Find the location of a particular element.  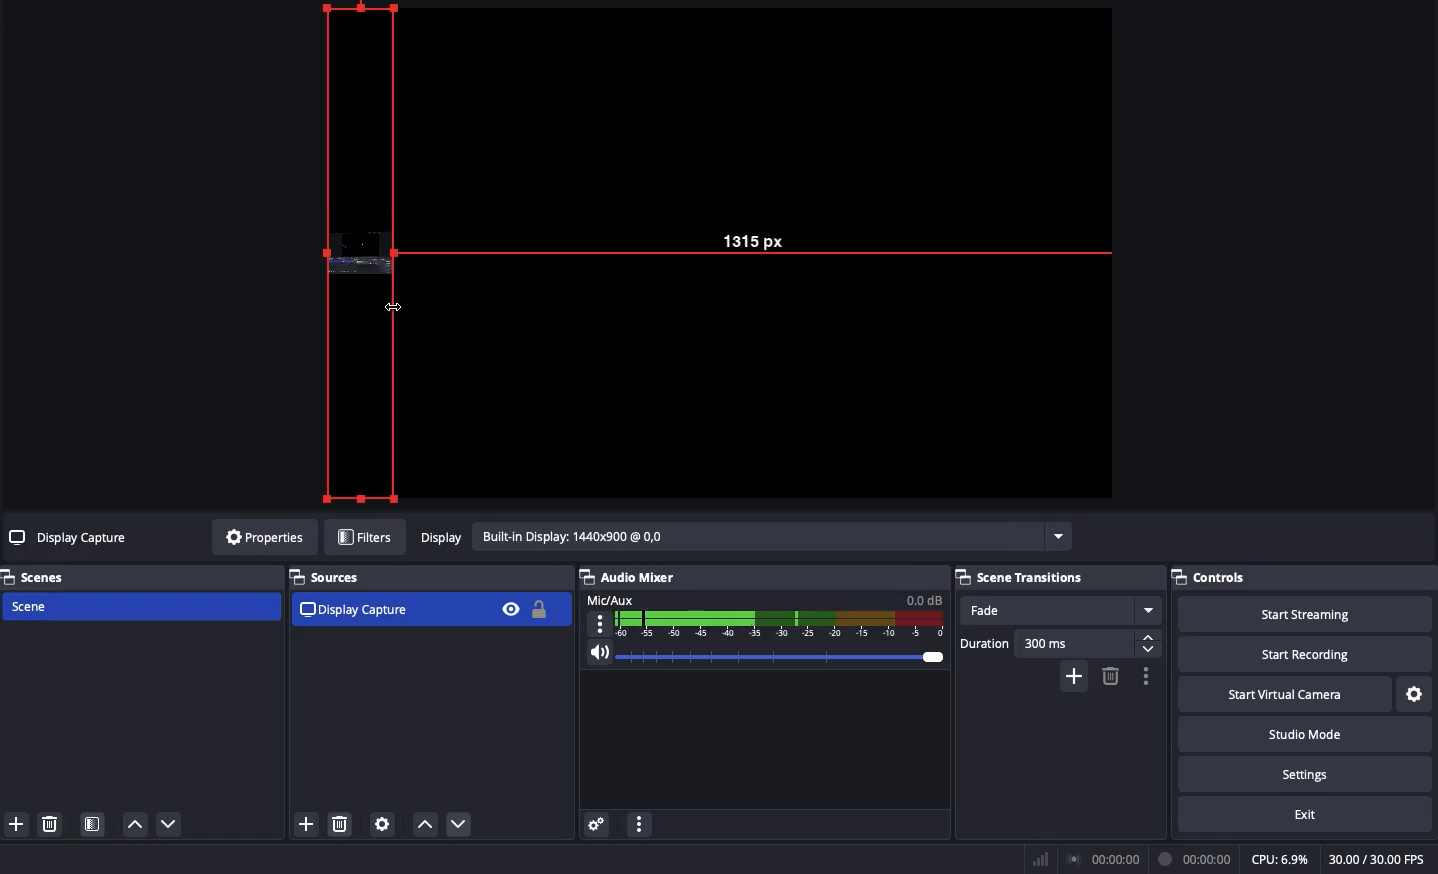

Locked is located at coordinates (537, 609).